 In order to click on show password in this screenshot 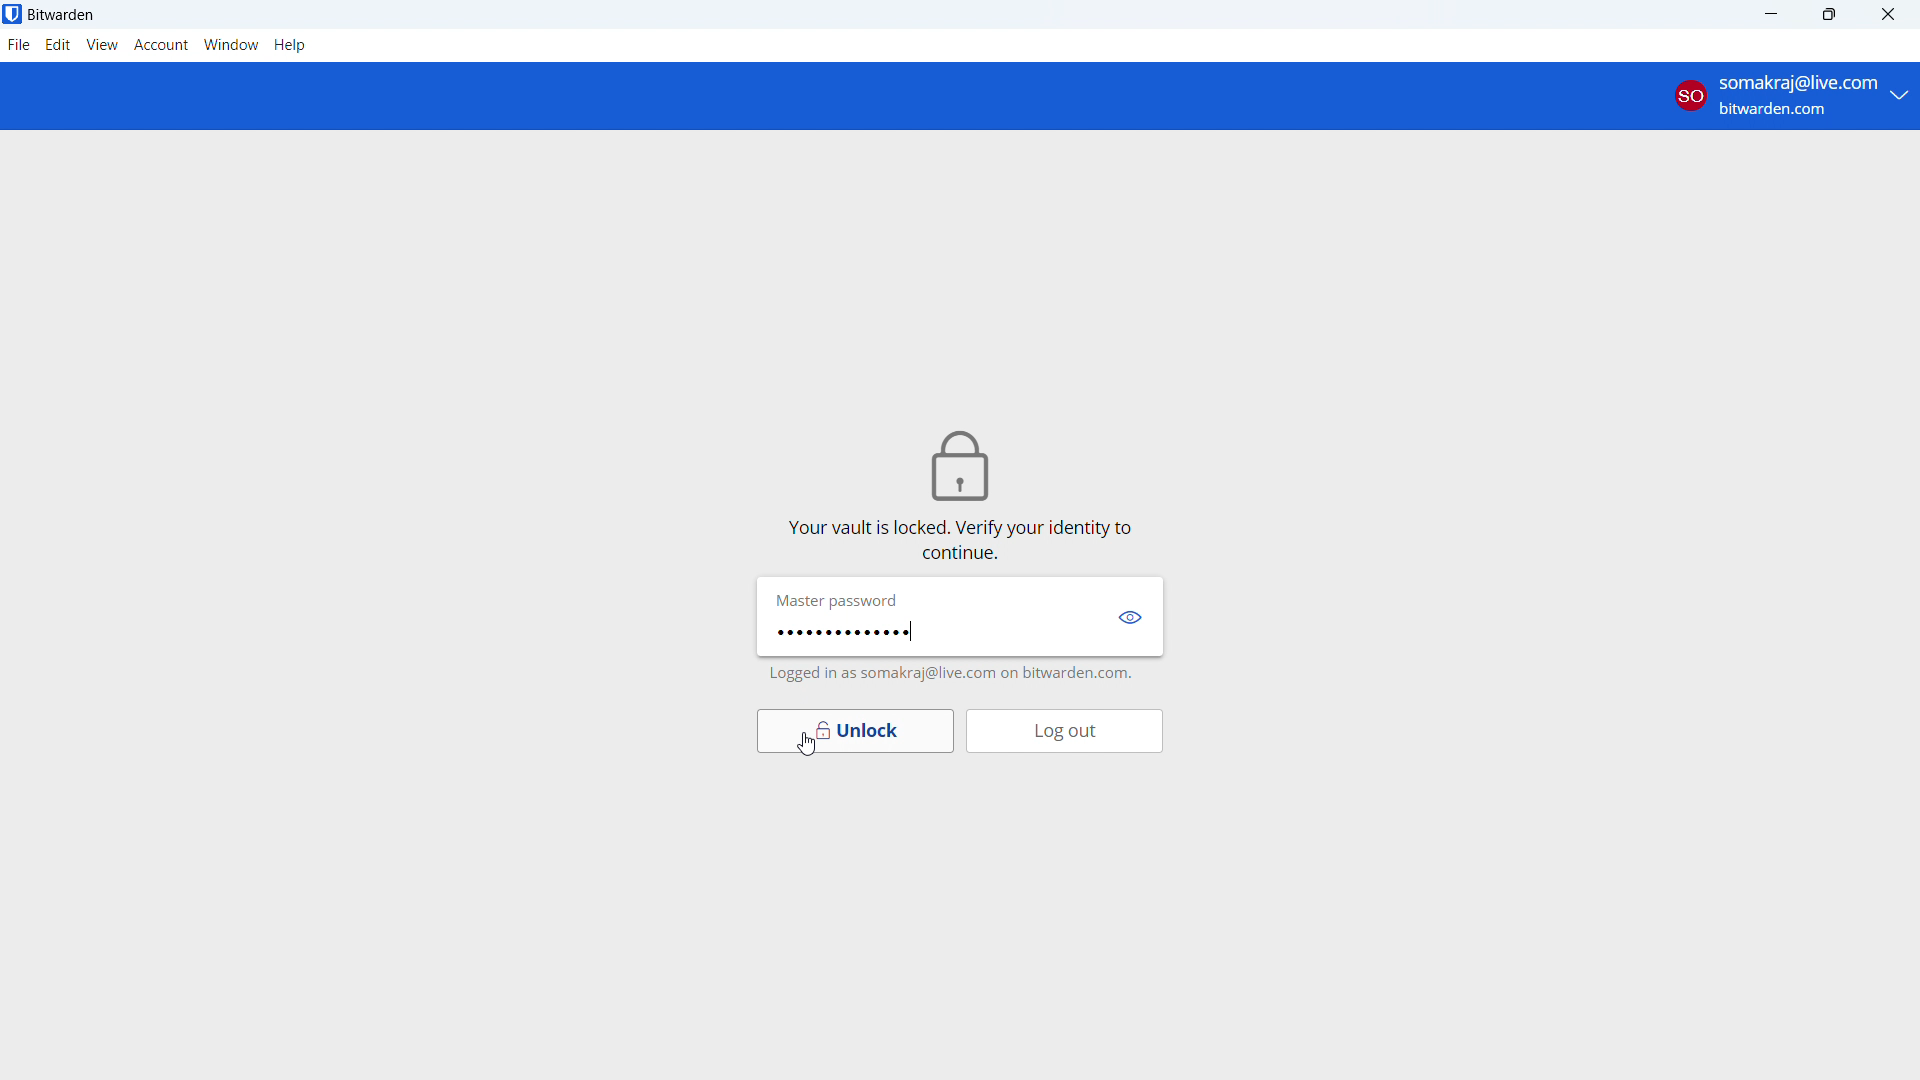, I will do `click(1131, 616)`.